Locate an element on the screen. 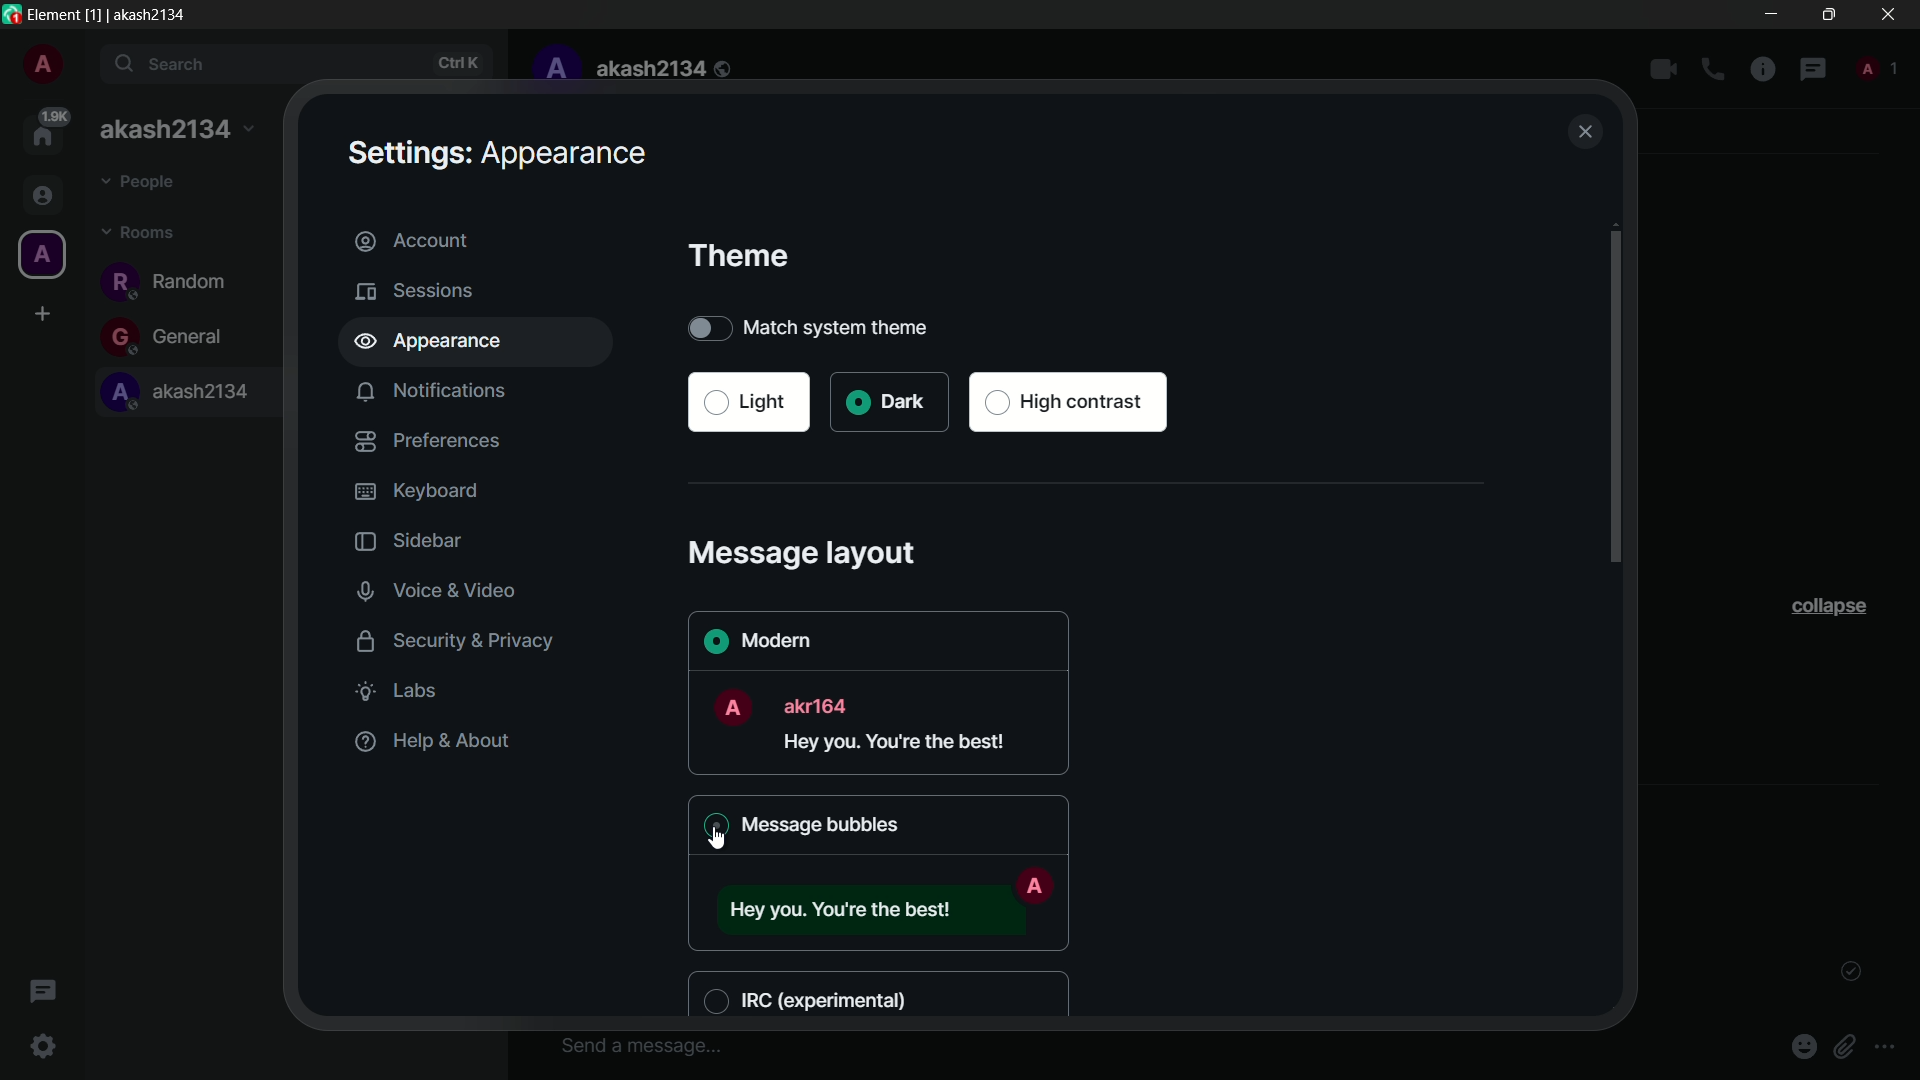 The image size is (1920, 1080). close is located at coordinates (1586, 133).